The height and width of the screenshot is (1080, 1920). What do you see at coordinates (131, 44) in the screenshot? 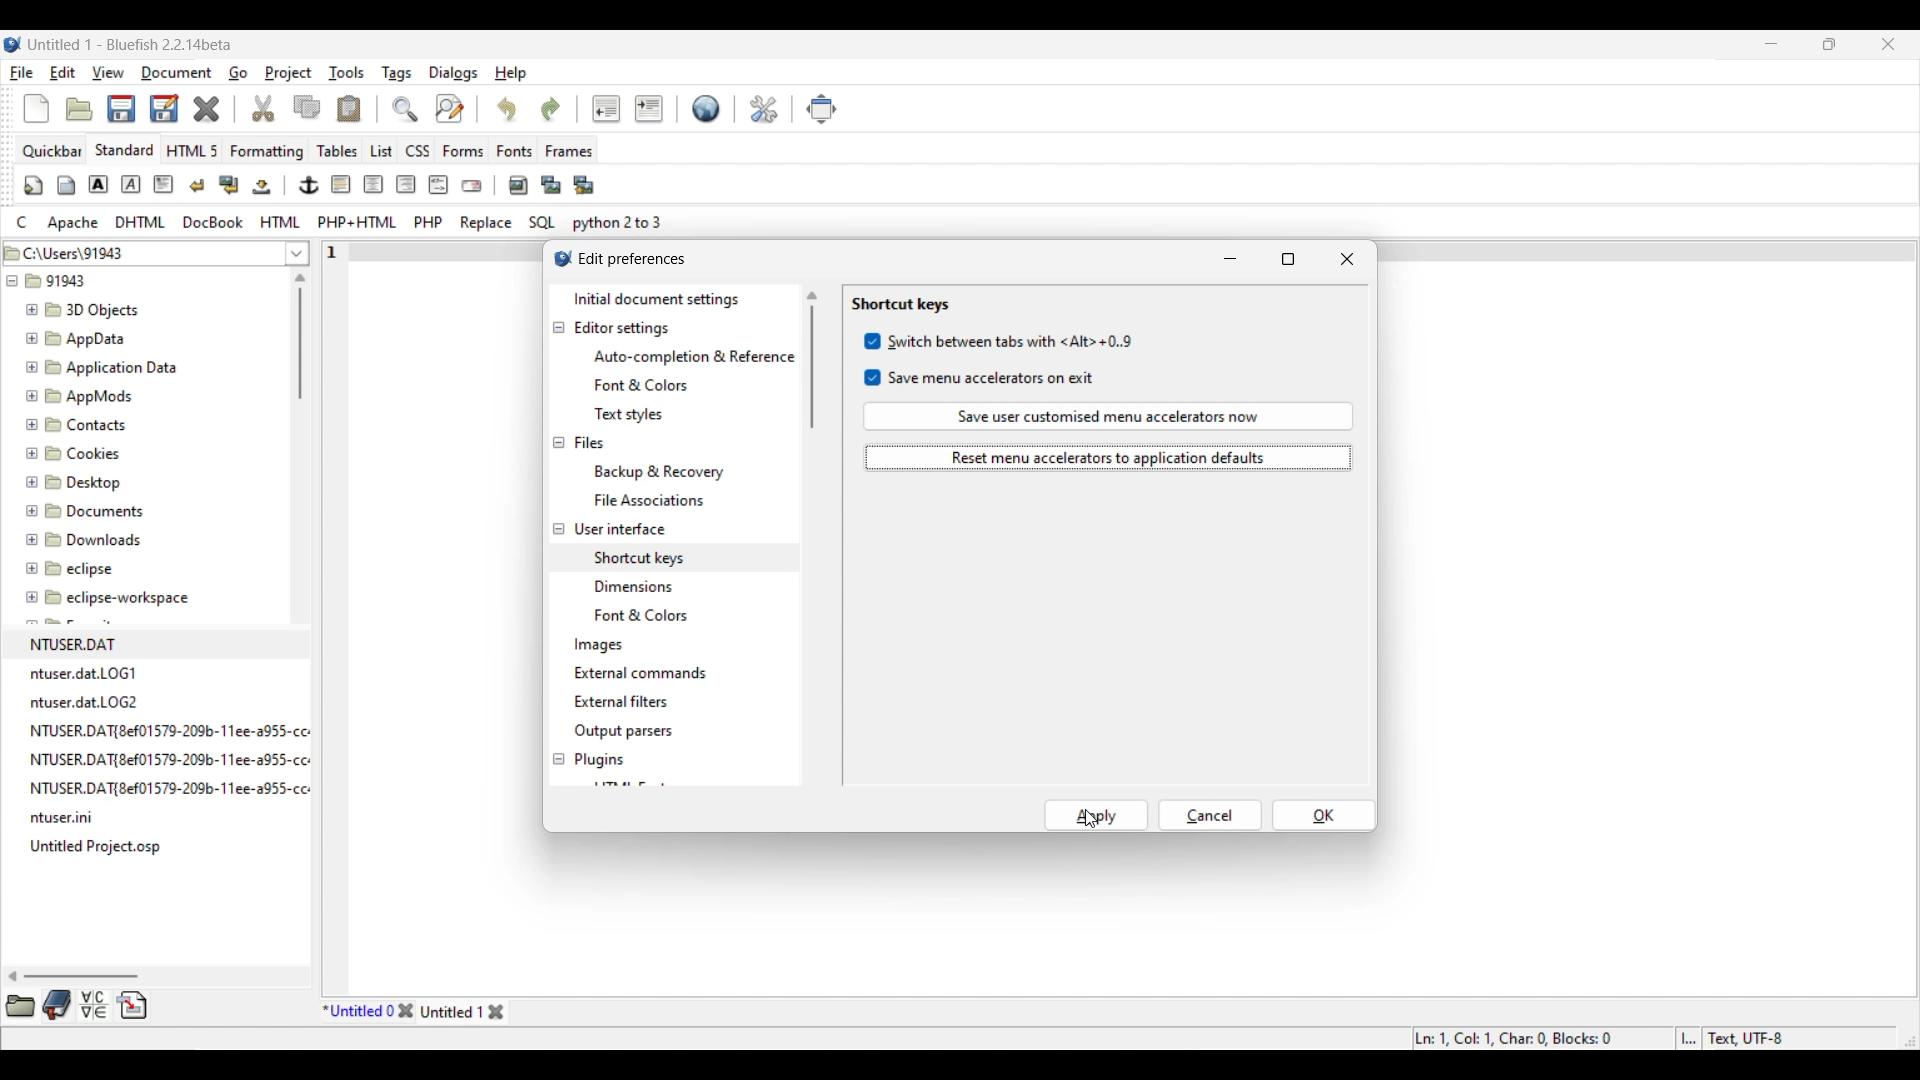
I see `Project name, software name and version` at bounding box center [131, 44].